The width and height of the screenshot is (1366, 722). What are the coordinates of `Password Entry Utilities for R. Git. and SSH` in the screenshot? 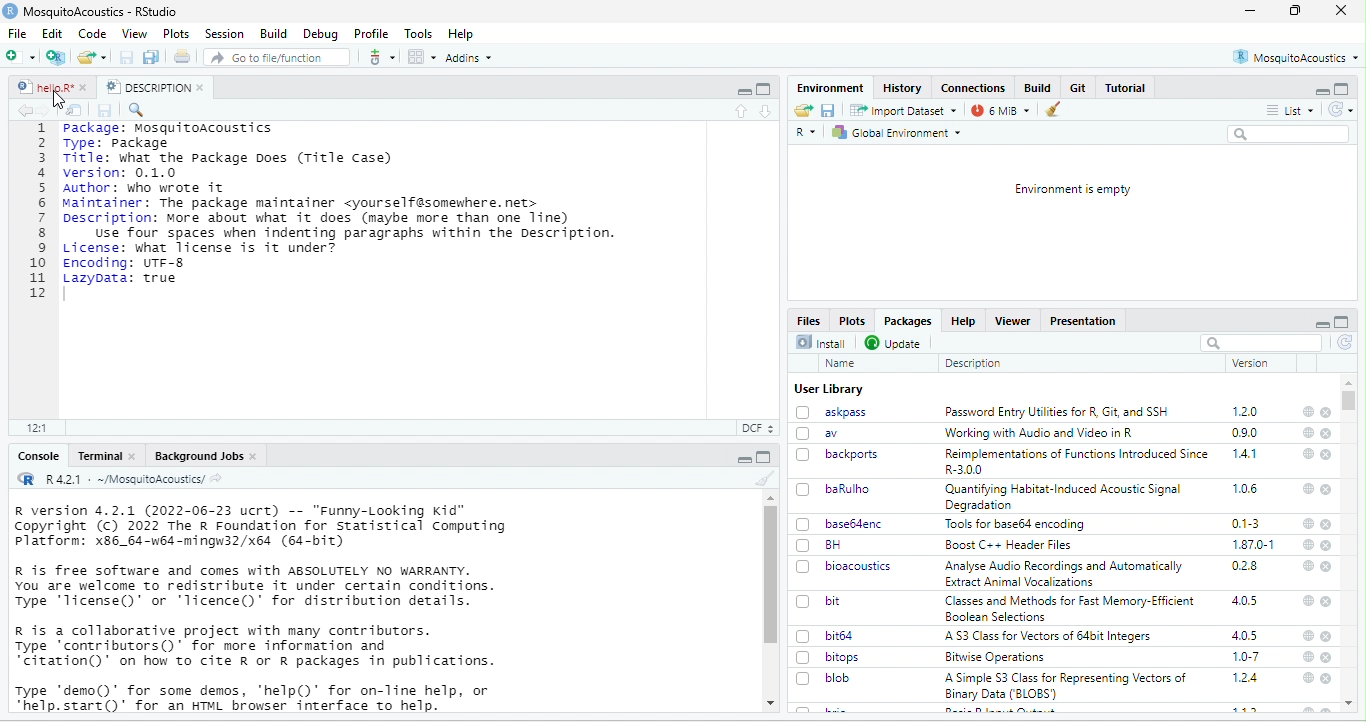 It's located at (1058, 412).